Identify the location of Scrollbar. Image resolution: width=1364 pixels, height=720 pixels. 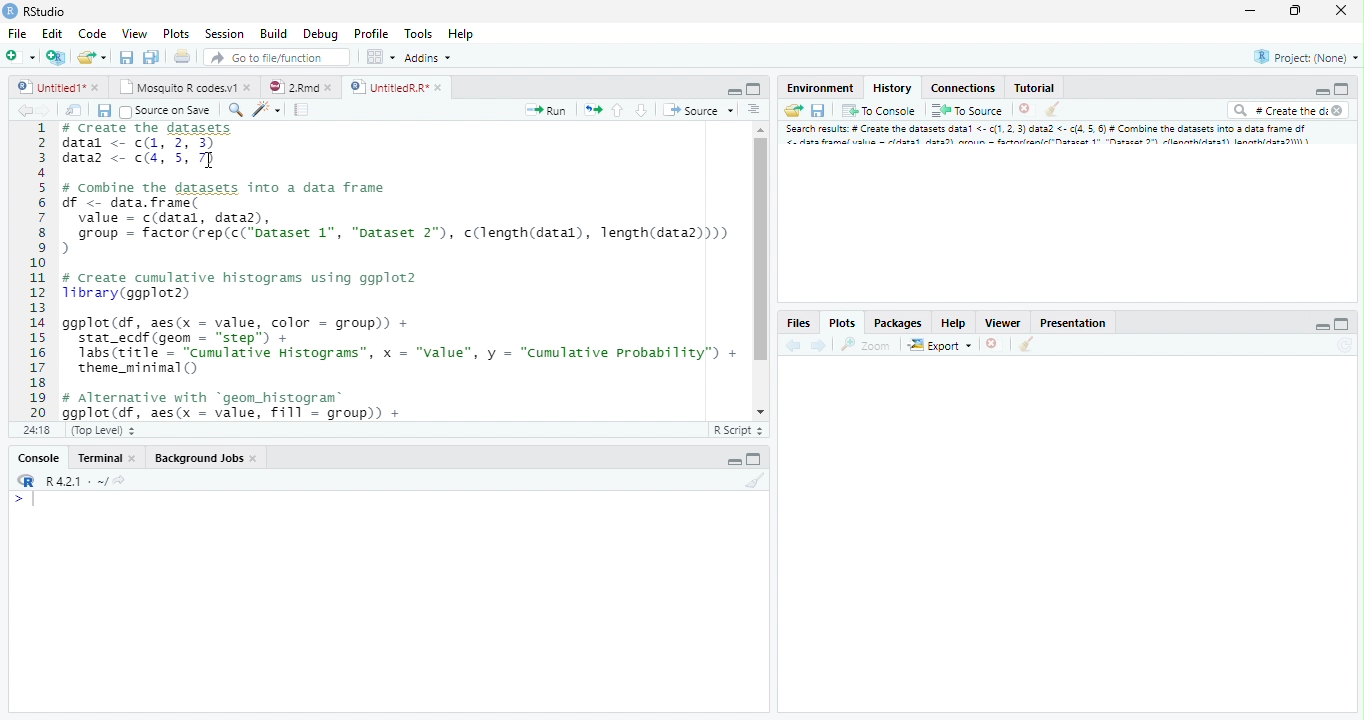
(759, 268).